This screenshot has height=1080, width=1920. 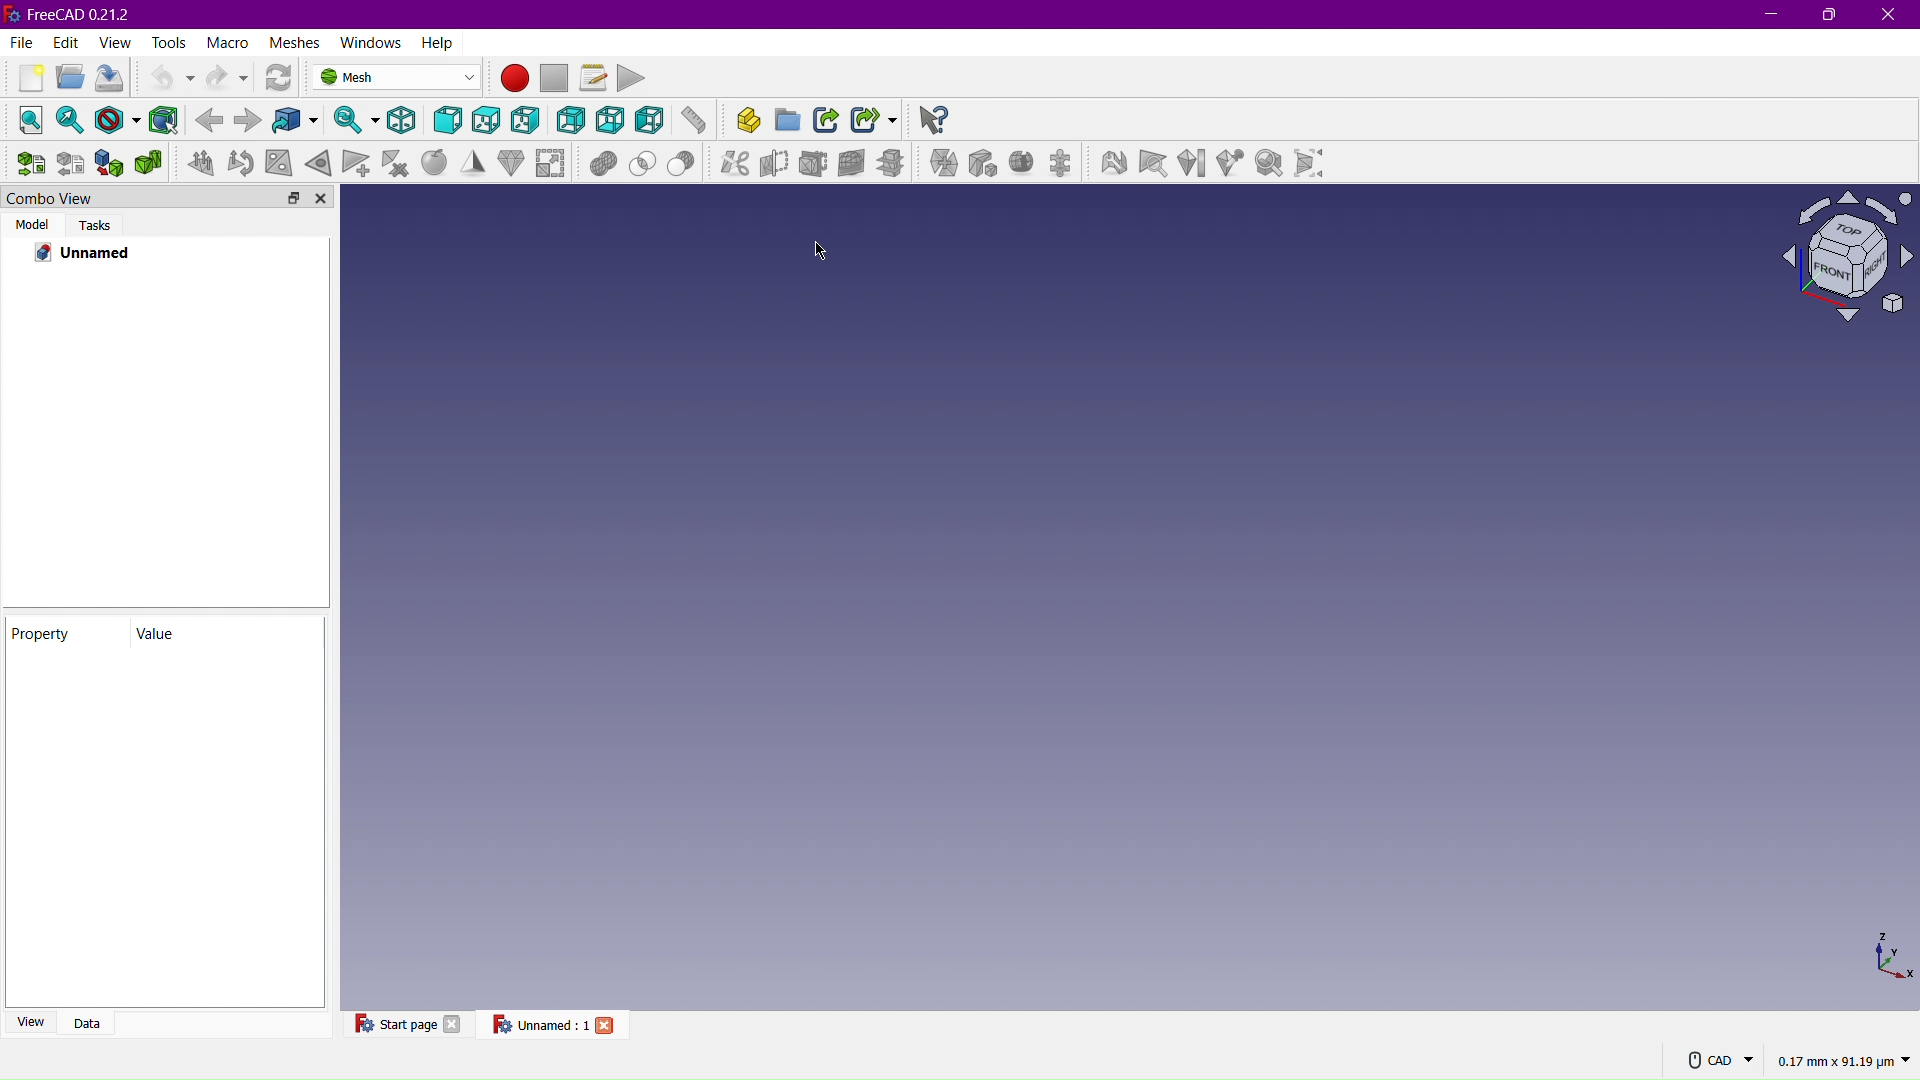 What do you see at coordinates (1025, 165) in the screenshot?
I see `Create mesh segments` at bounding box center [1025, 165].